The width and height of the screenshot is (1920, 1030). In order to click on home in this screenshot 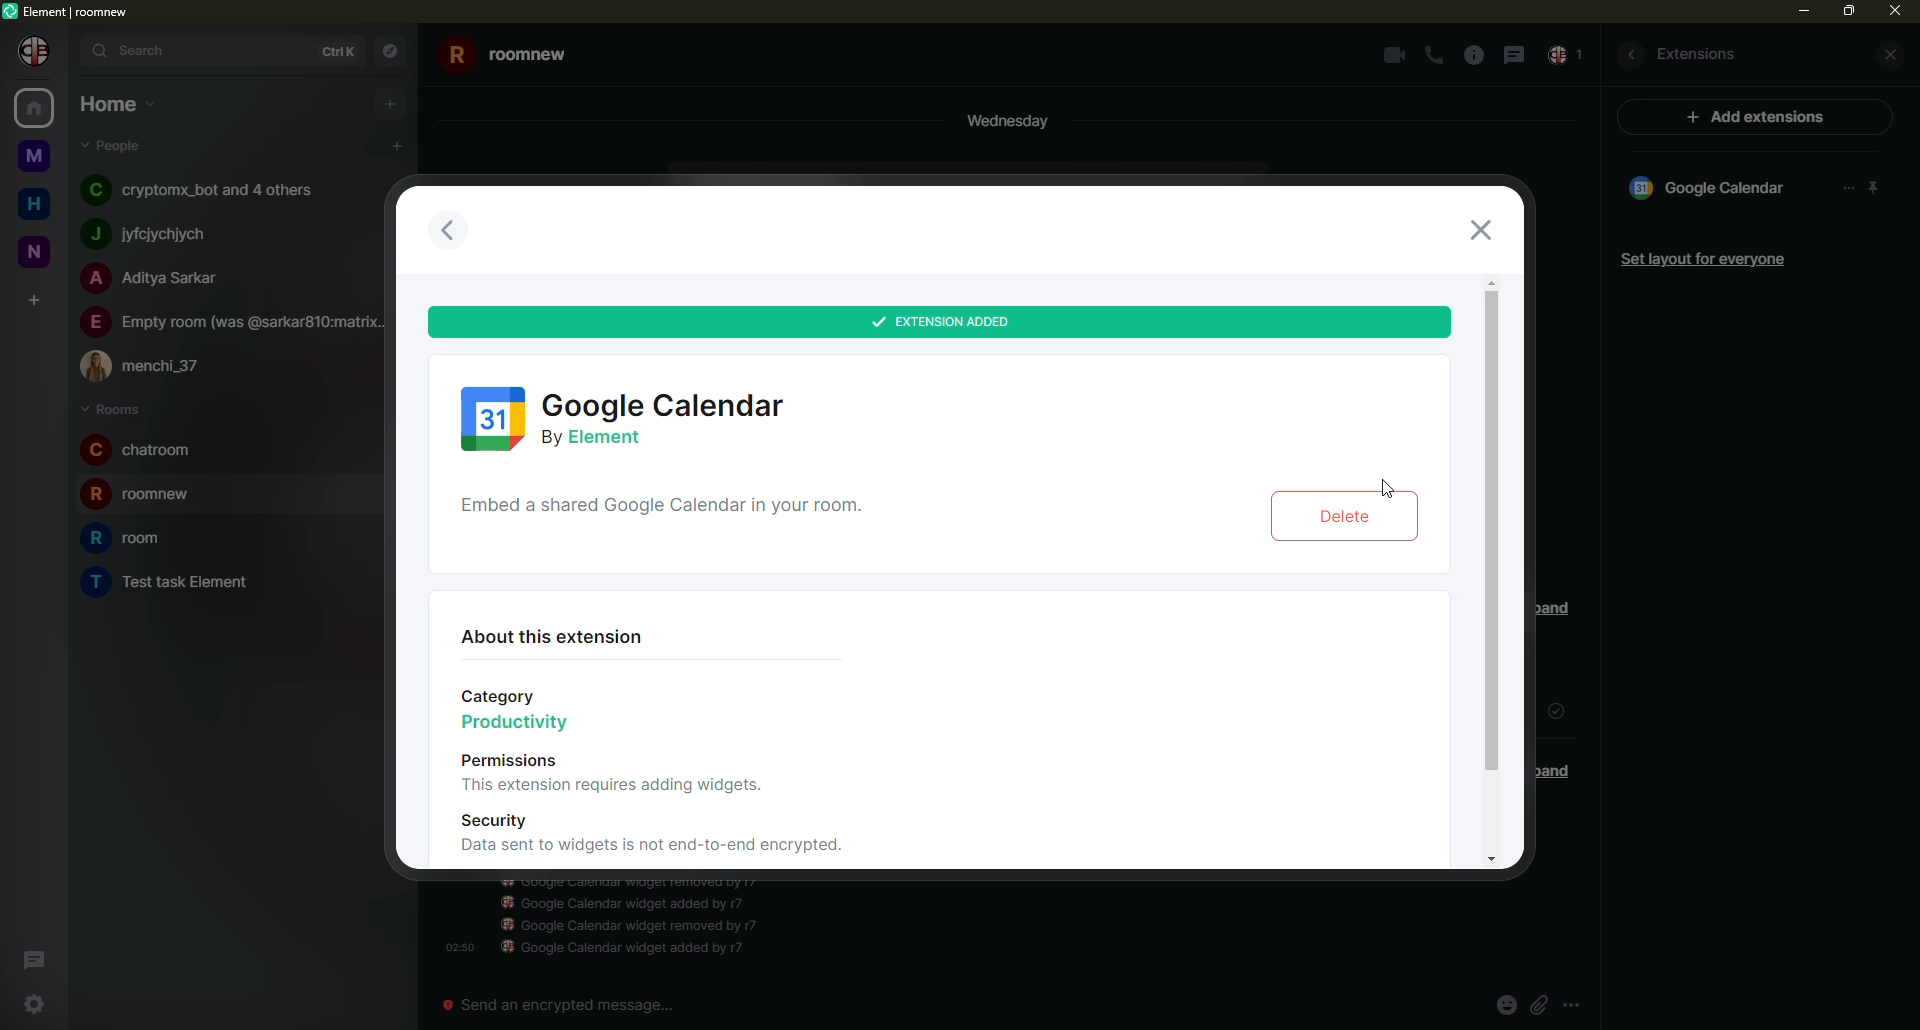, I will do `click(115, 103)`.